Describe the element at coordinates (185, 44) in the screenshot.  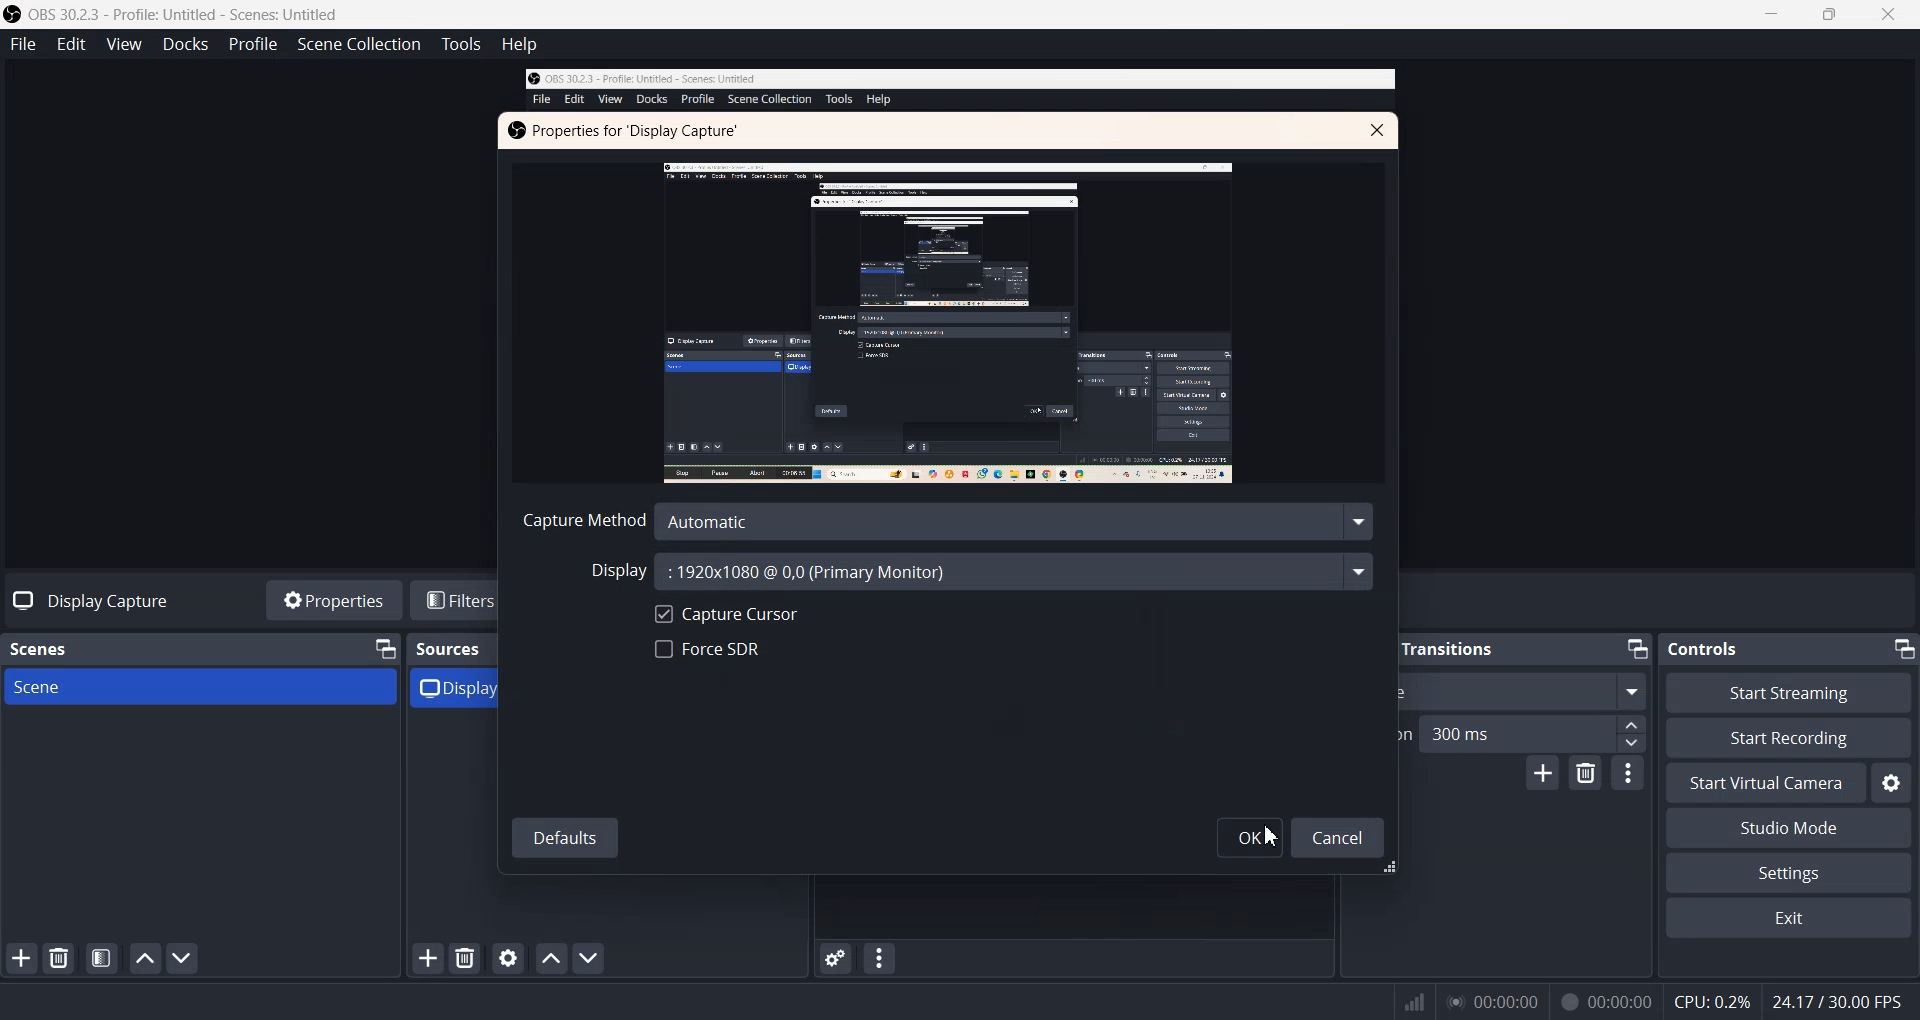
I see `Docks` at that location.